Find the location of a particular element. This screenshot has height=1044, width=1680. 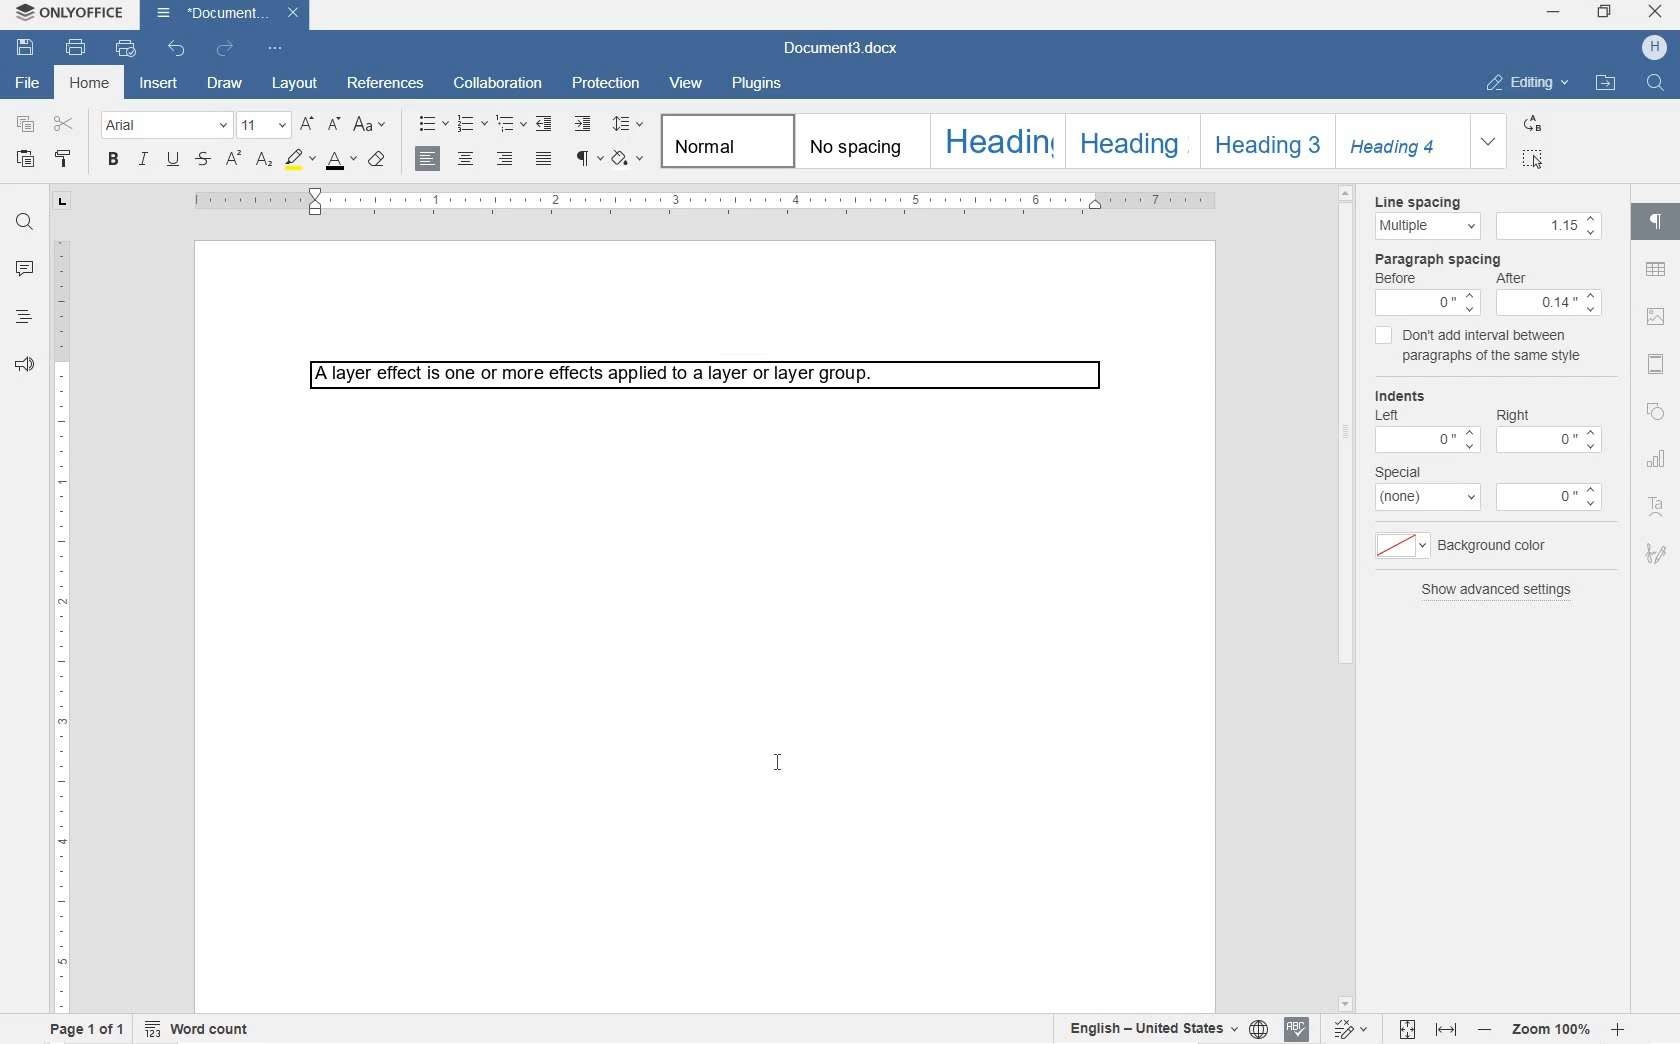

Special is located at coordinates (1427, 485).